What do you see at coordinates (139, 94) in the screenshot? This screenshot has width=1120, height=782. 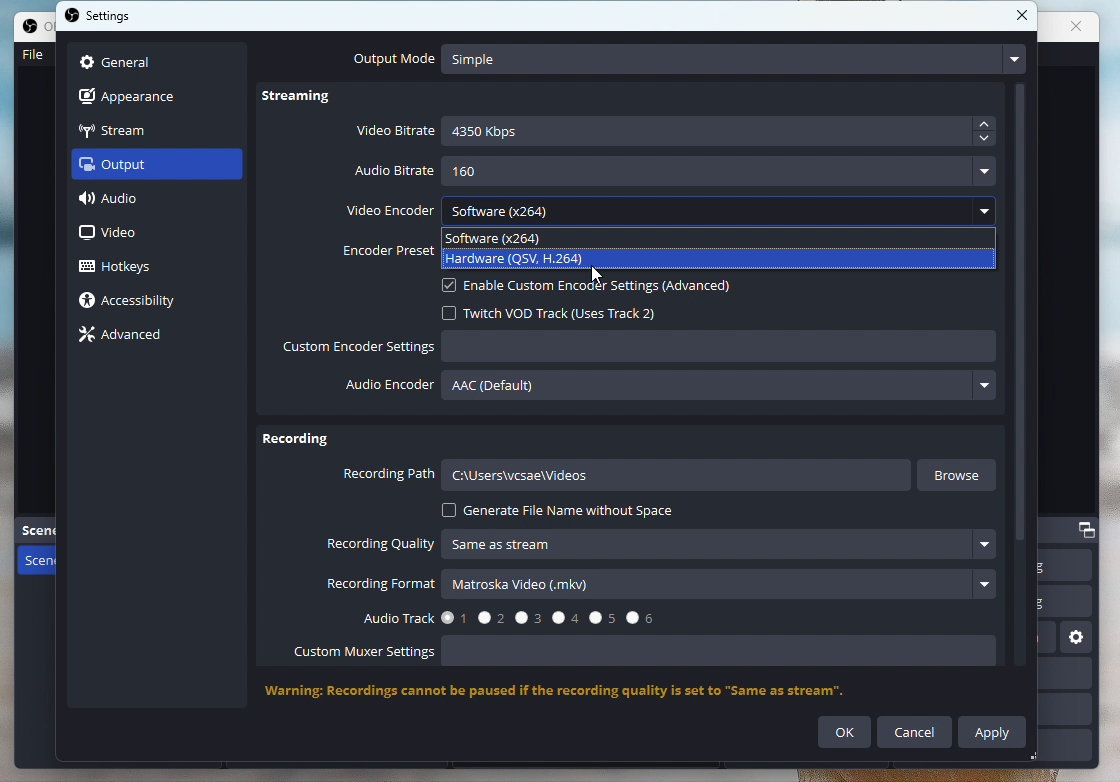 I see `Apperance` at bounding box center [139, 94].